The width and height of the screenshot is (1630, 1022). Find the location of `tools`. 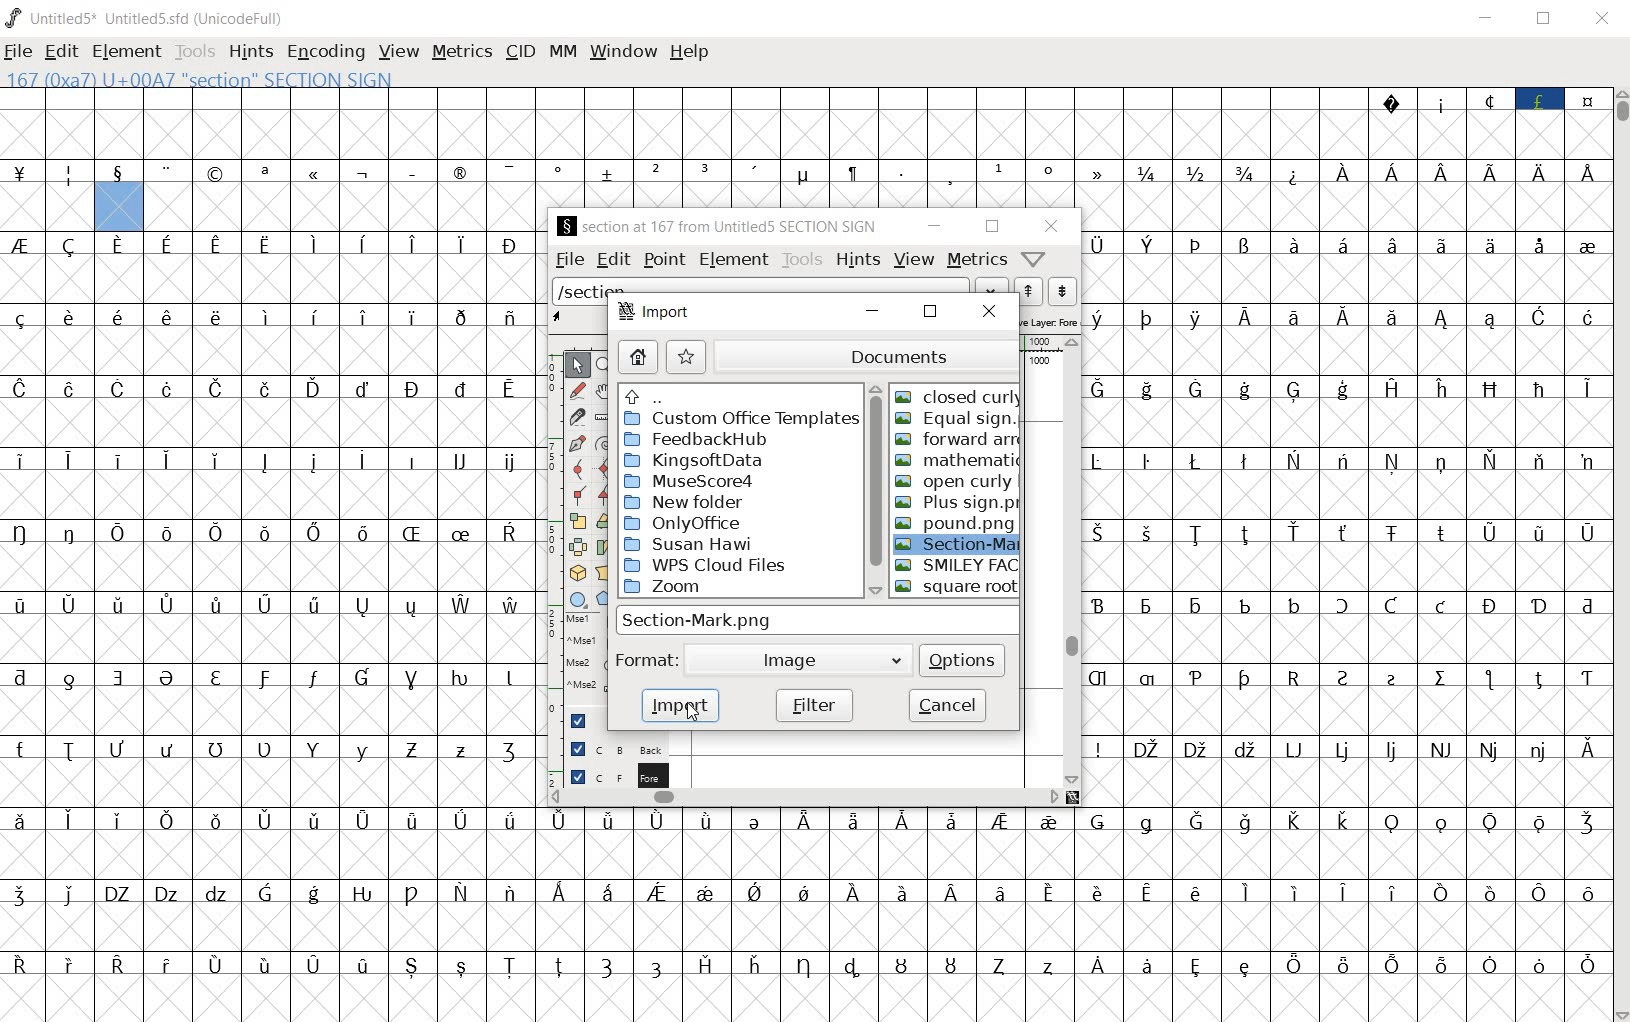

tools is located at coordinates (804, 260).